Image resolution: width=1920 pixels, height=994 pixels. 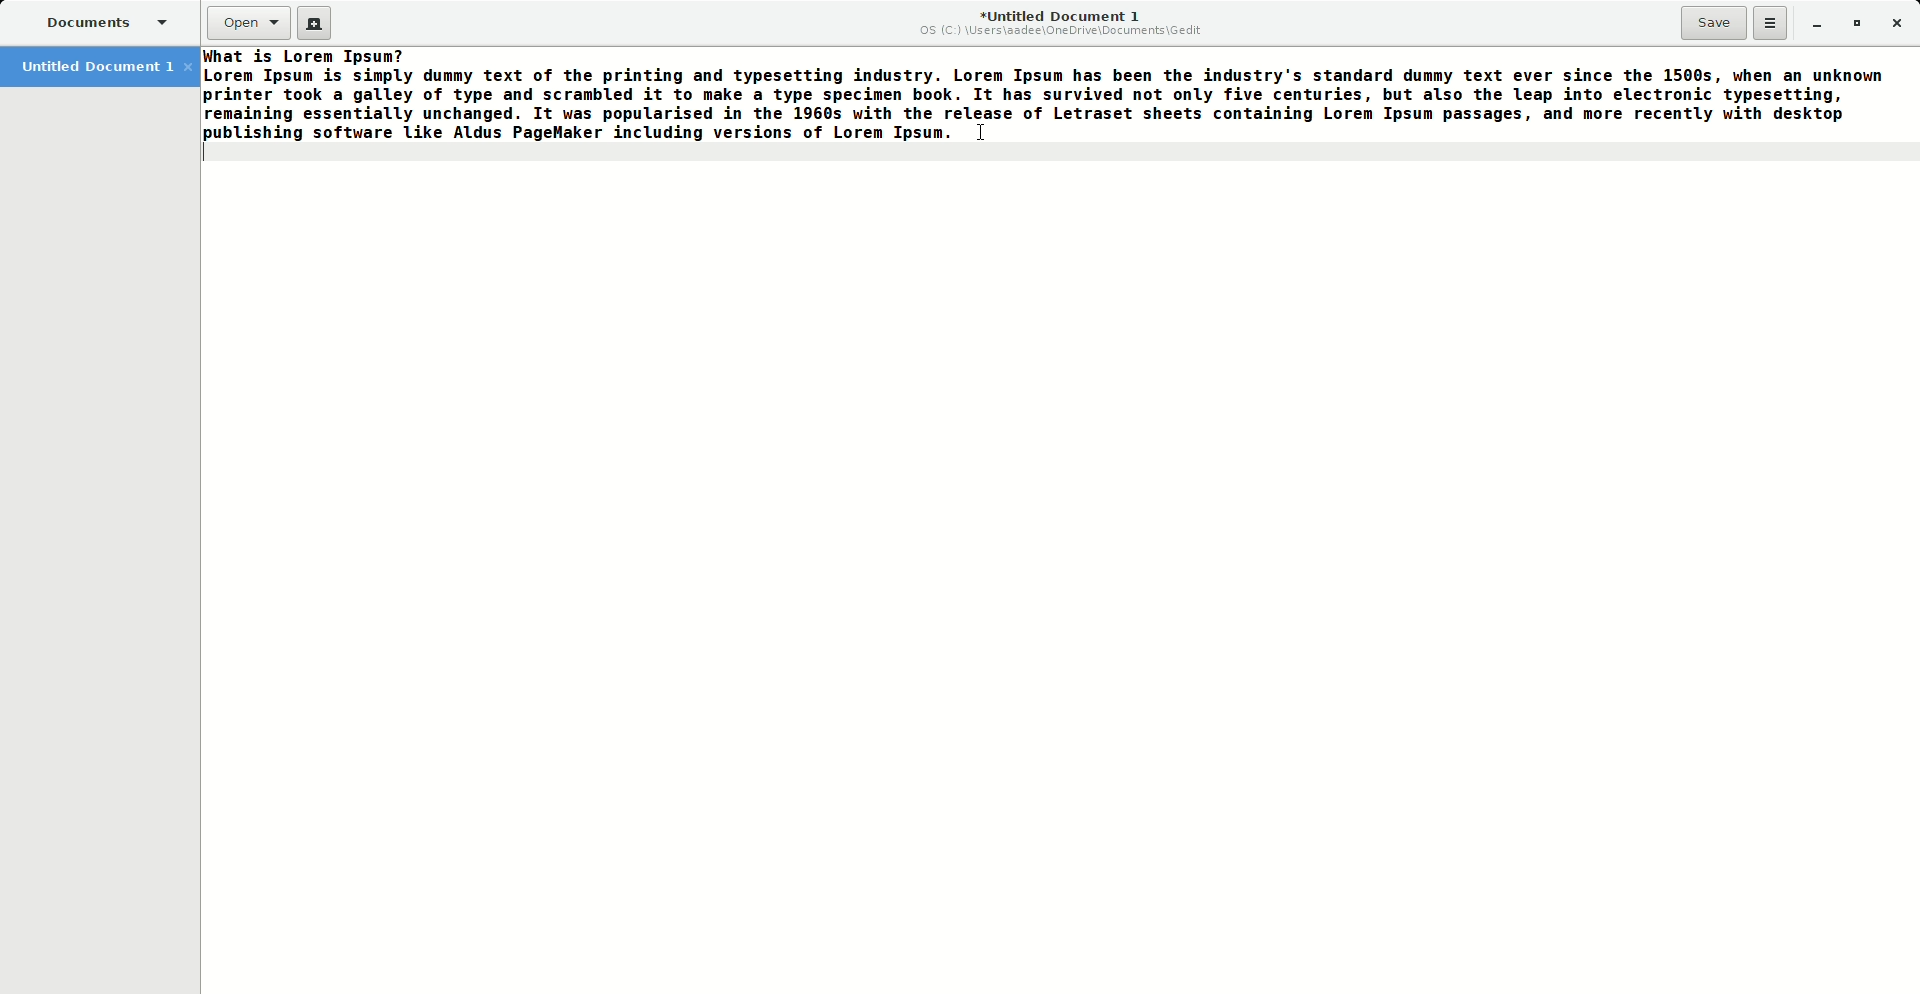 I want to click on Documents, so click(x=104, y=22).